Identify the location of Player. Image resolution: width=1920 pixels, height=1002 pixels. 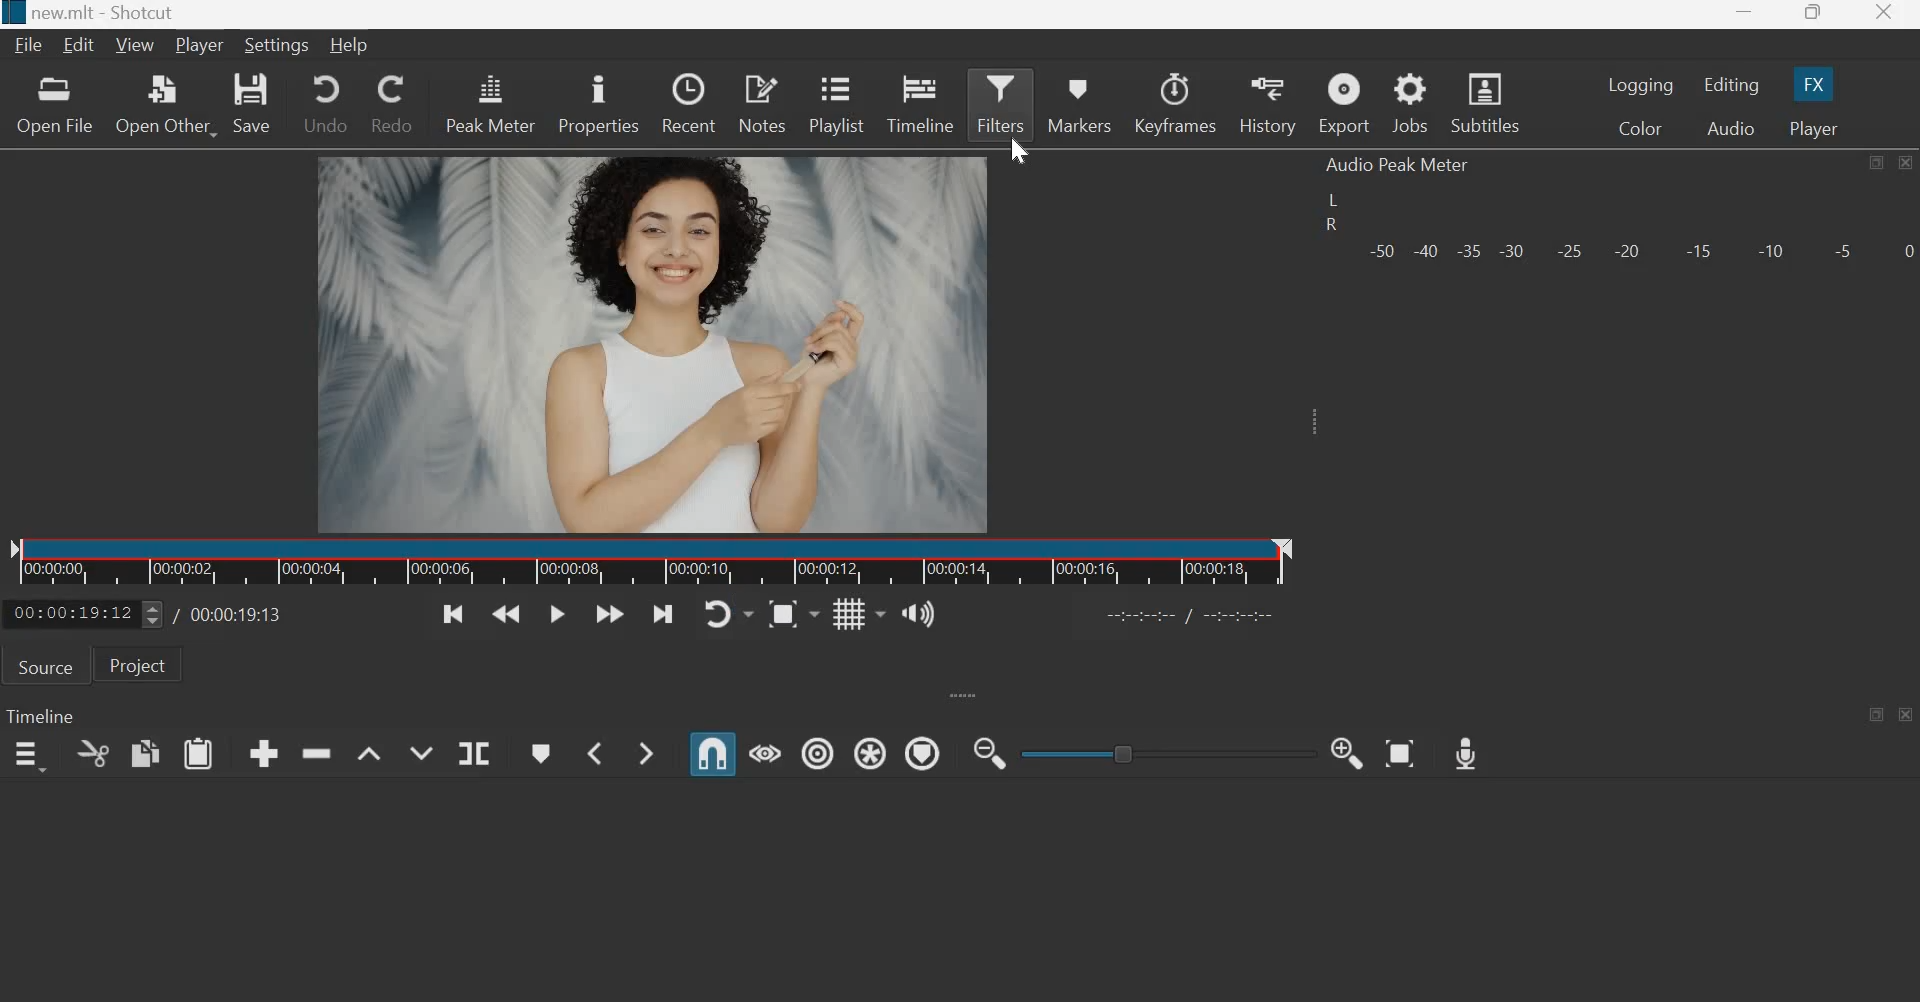
(200, 46).